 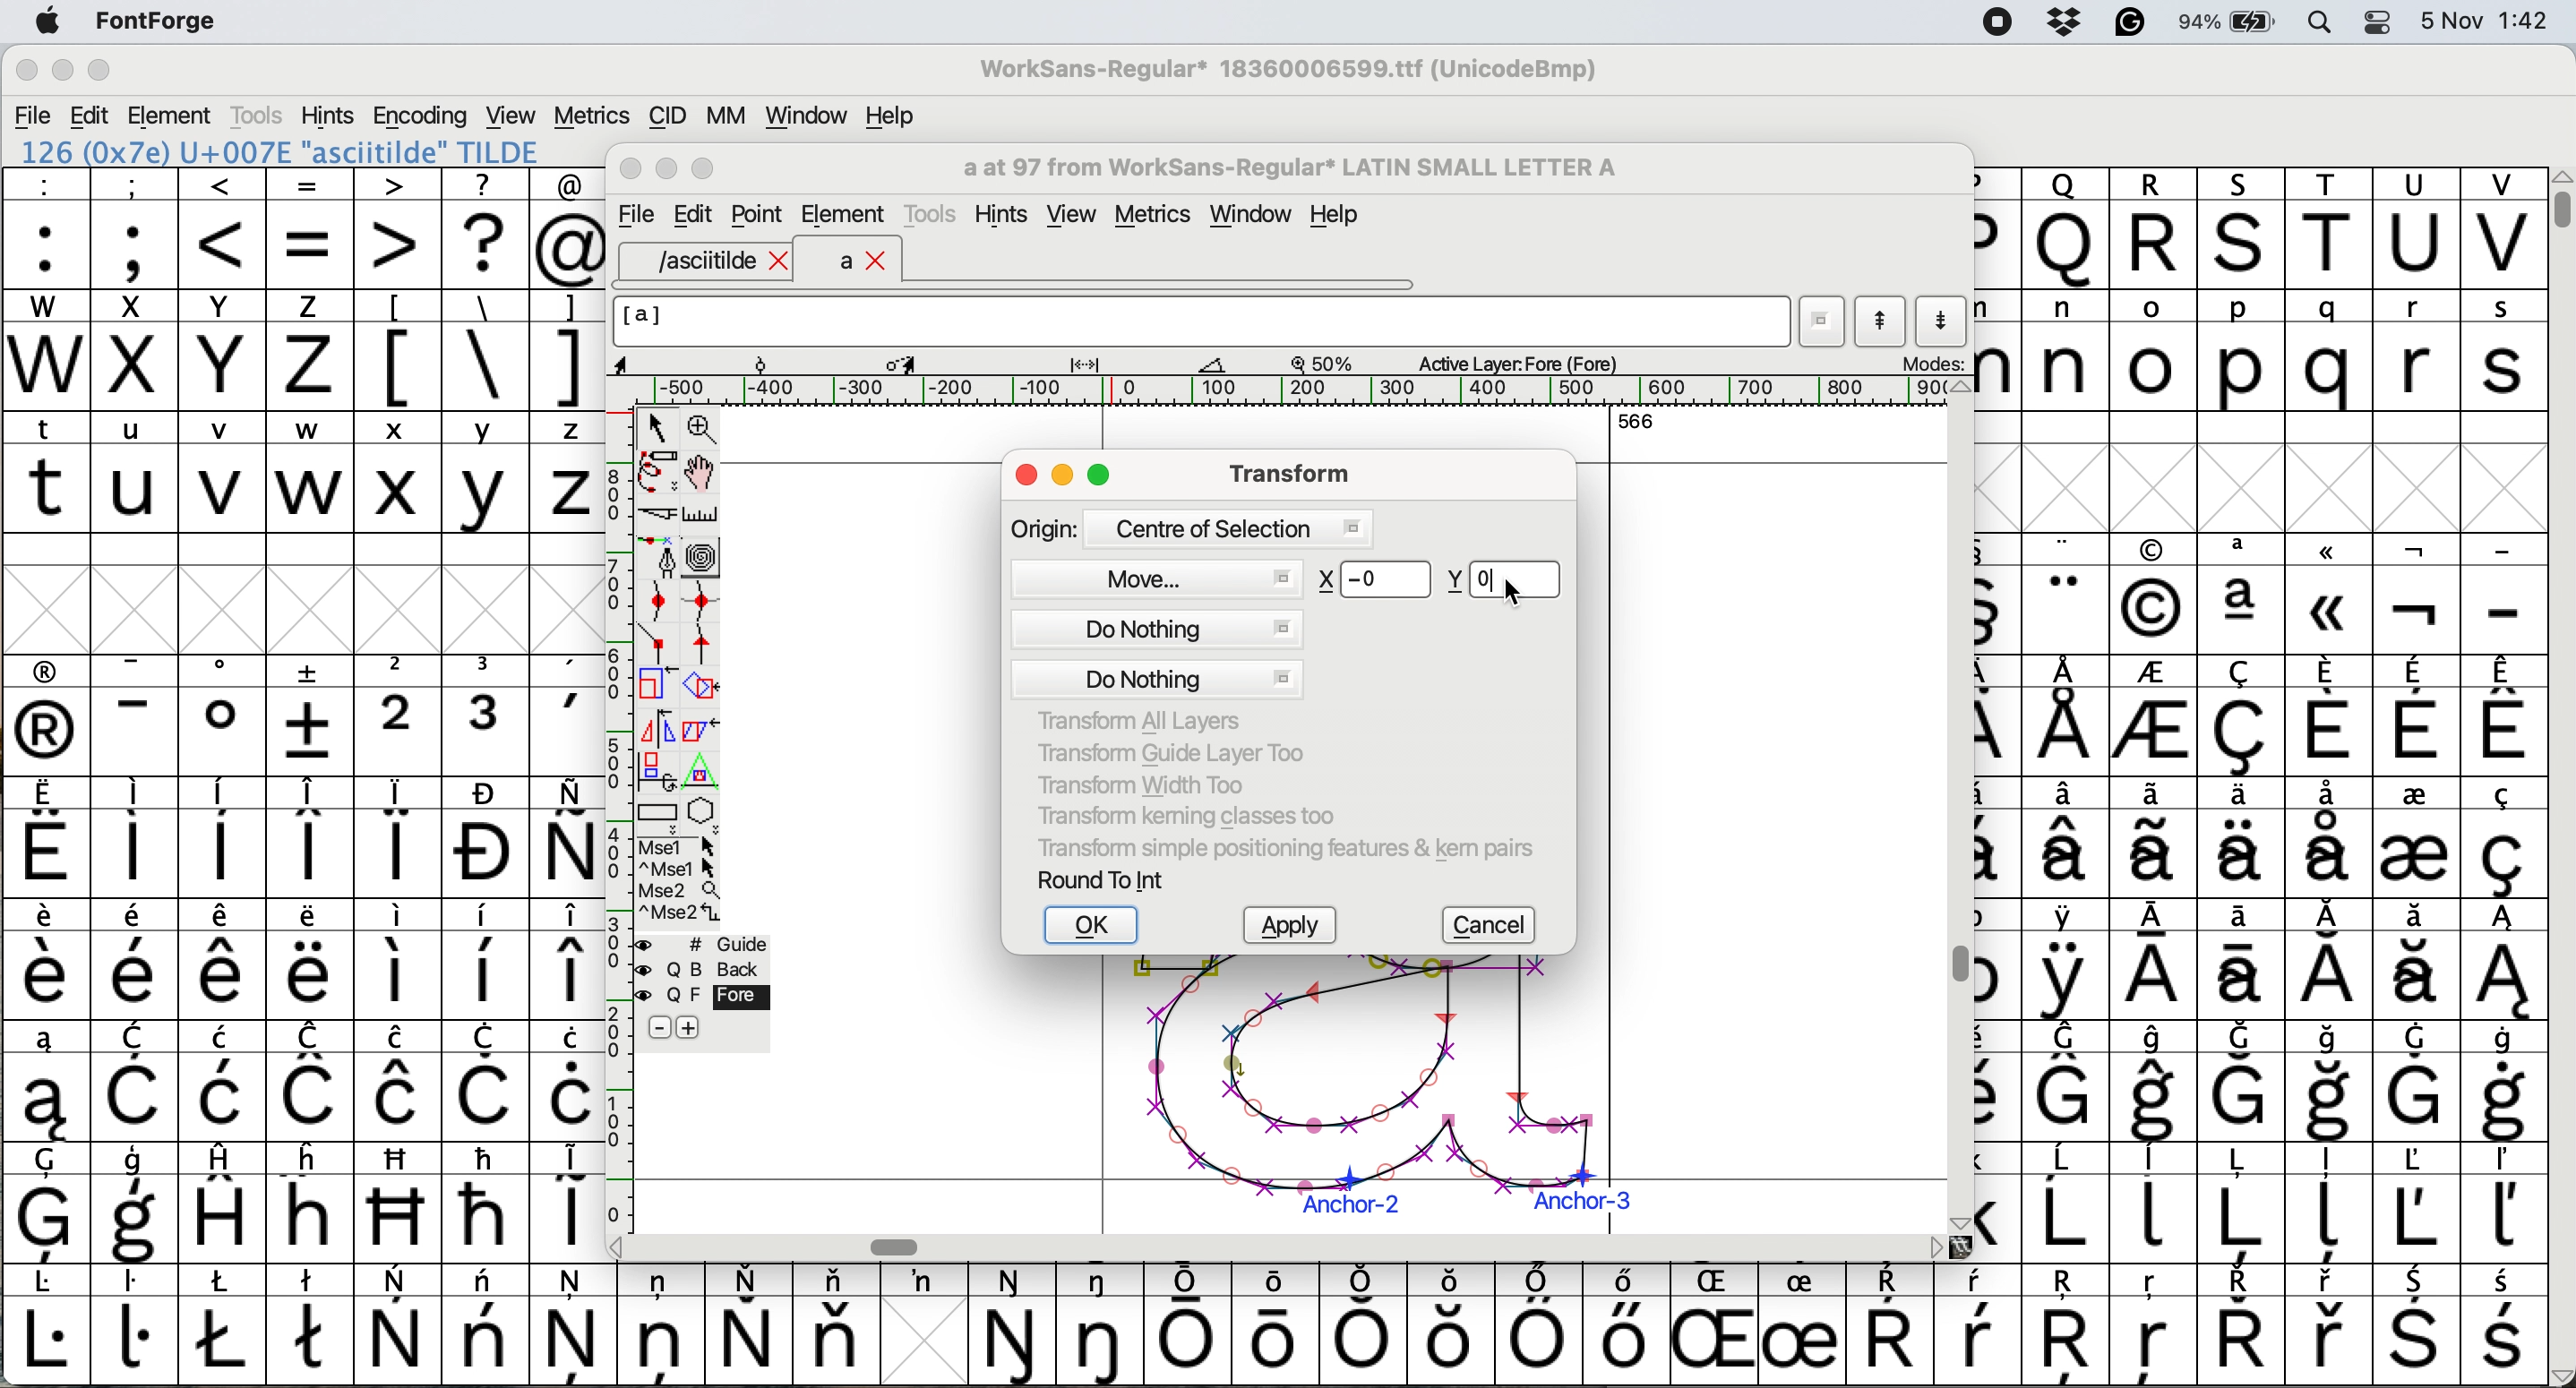 What do you see at coordinates (2331, 961) in the screenshot?
I see `symbol` at bounding box center [2331, 961].